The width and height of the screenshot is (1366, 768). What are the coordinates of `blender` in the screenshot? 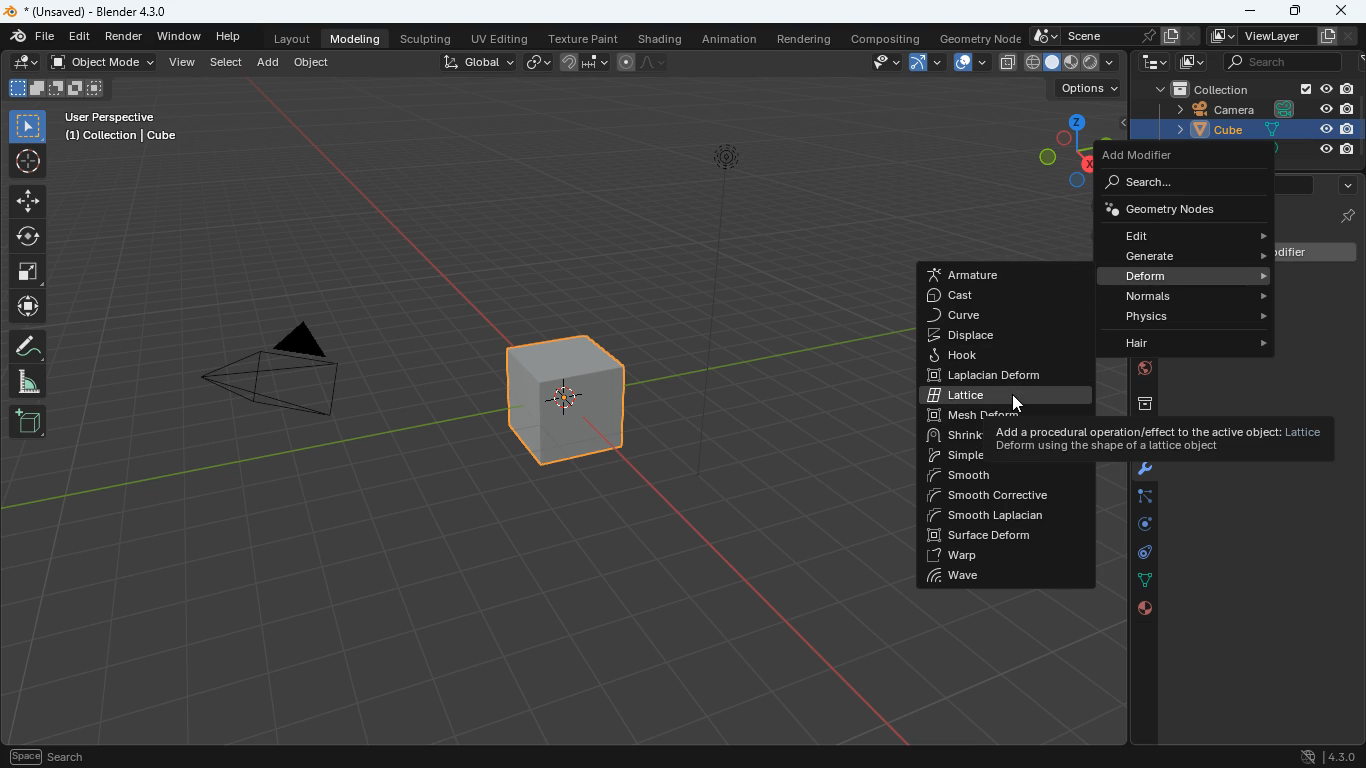 It's located at (96, 10).